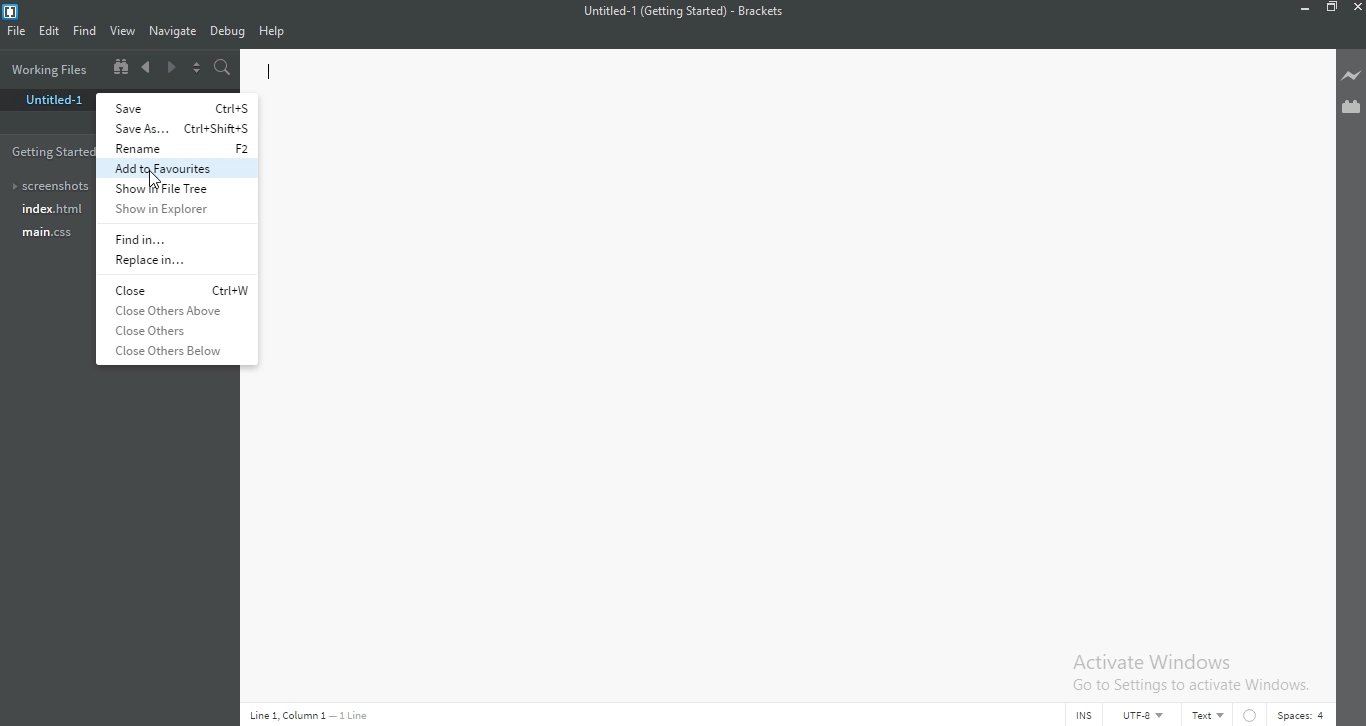 This screenshot has width=1366, height=726. Describe the element at coordinates (180, 130) in the screenshot. I see `save as...` at that location.